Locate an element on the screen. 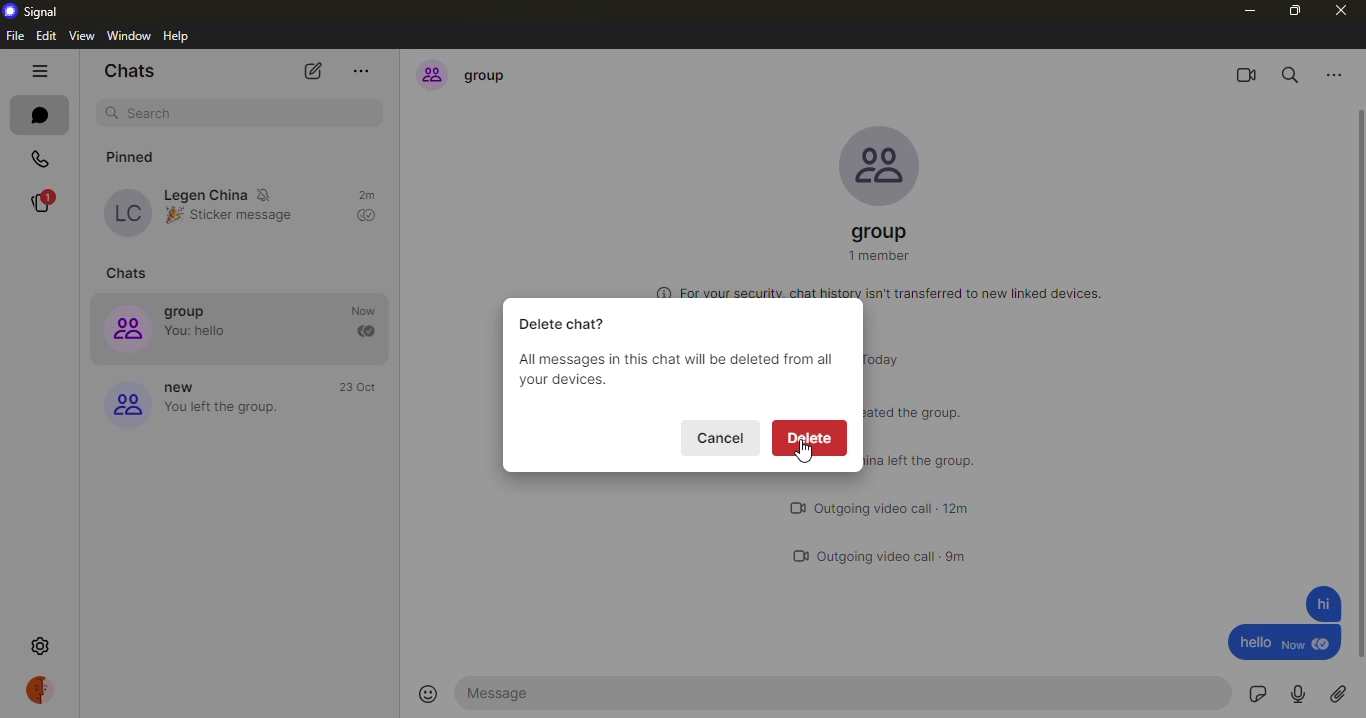 The height and width of the screenshot is (718, 1366). hide tabs is located at coordinates (37, 69).